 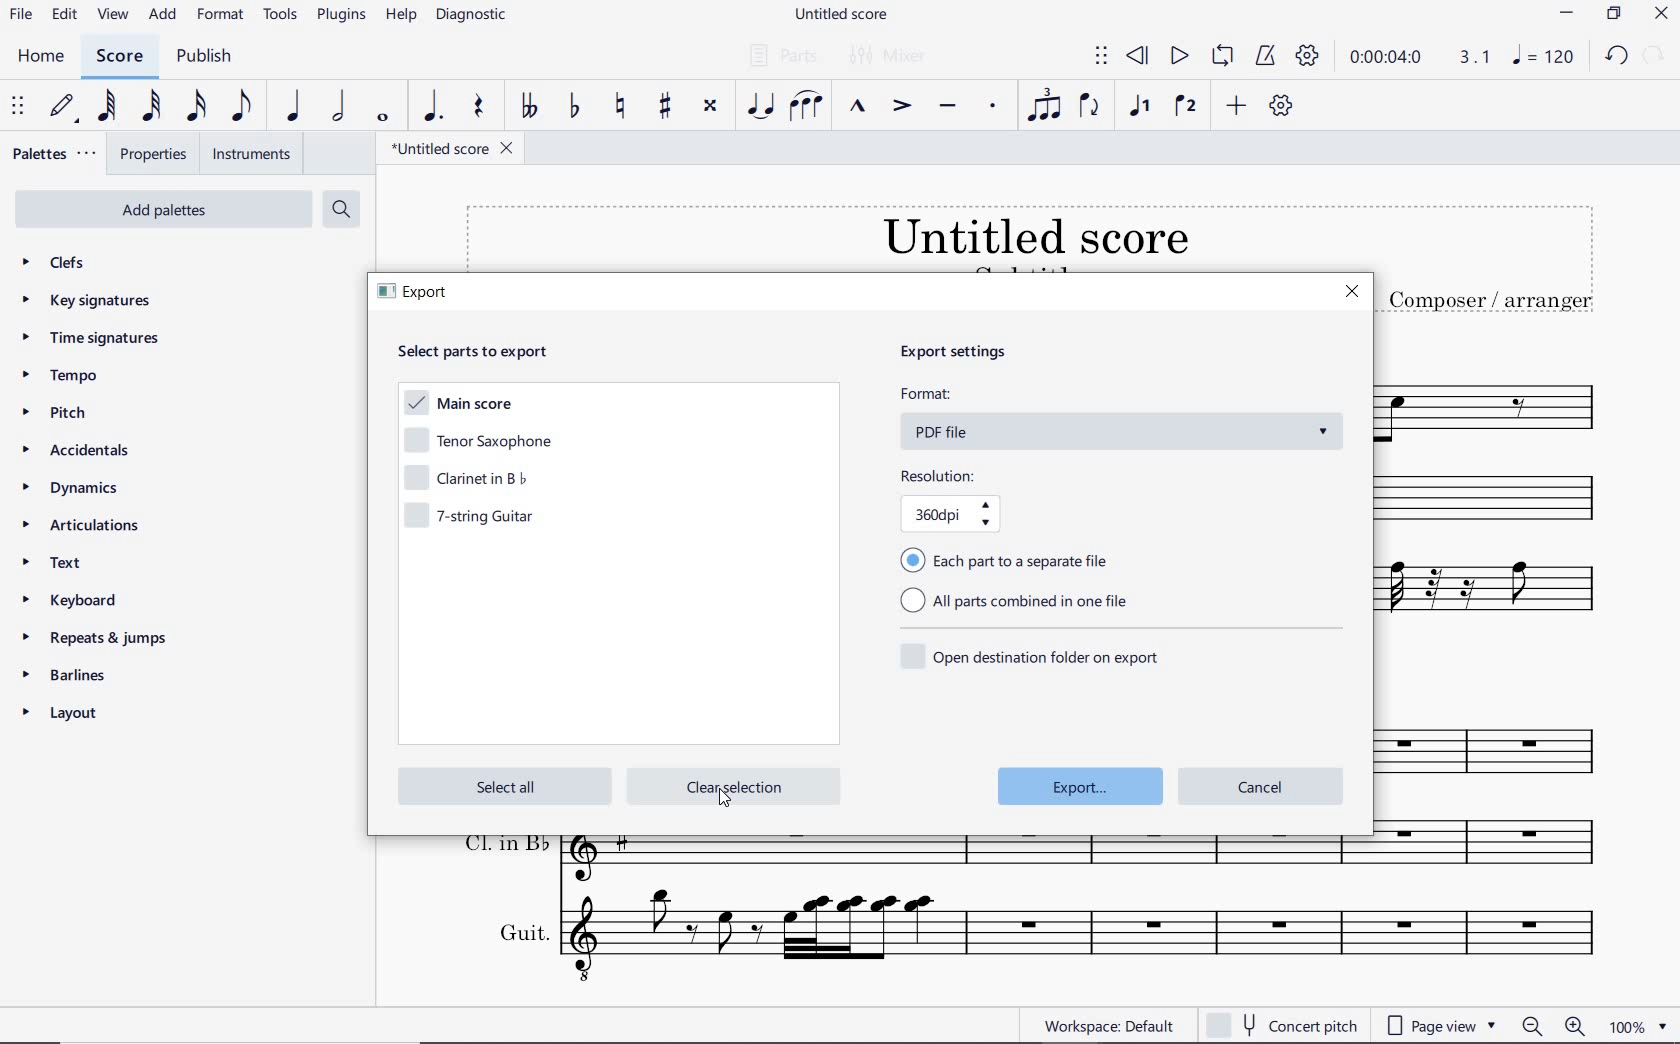 What do you see at coordinates (1091, 108) in the screenshot?
I see `FLIP DIRECTION` at bounding box center [1091, 108].